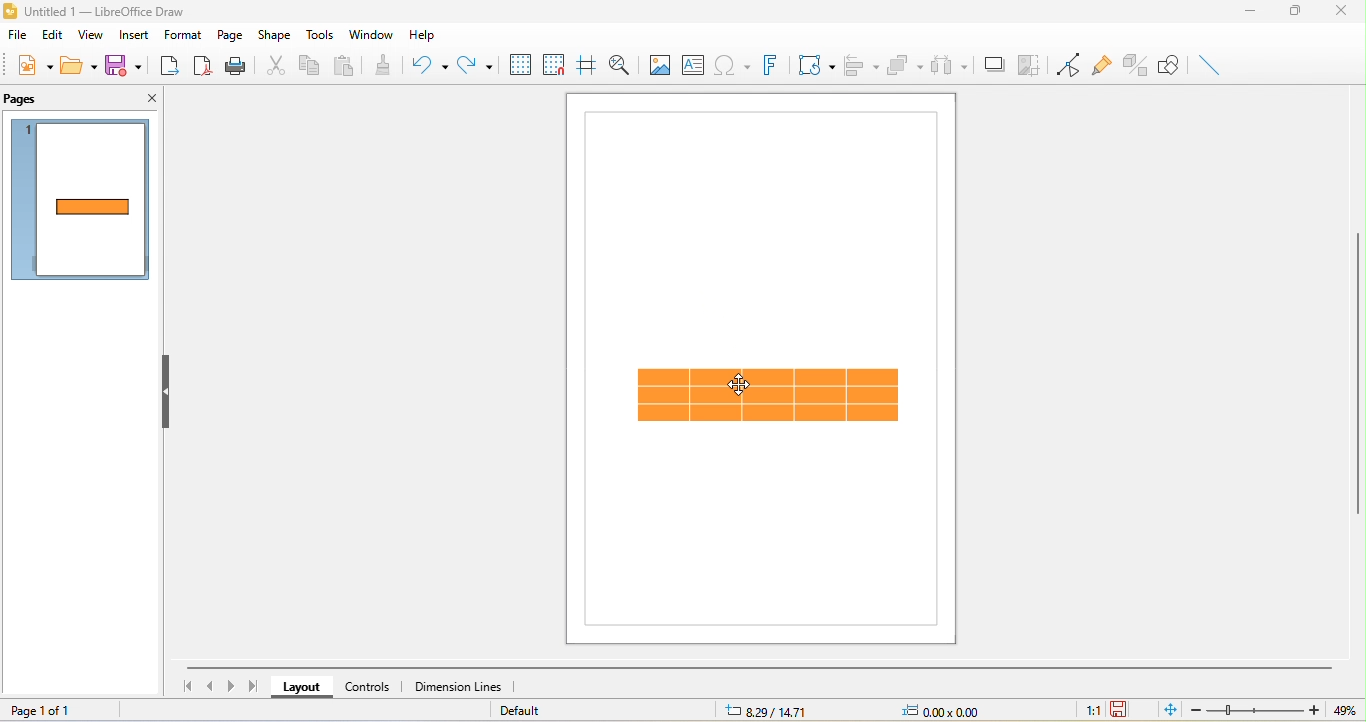 The height and width of the screenshot is (722, 1366). What do you see at coordinates (273, 64) in the screenshot?
I see `cut` at bounding box center [273, 64].